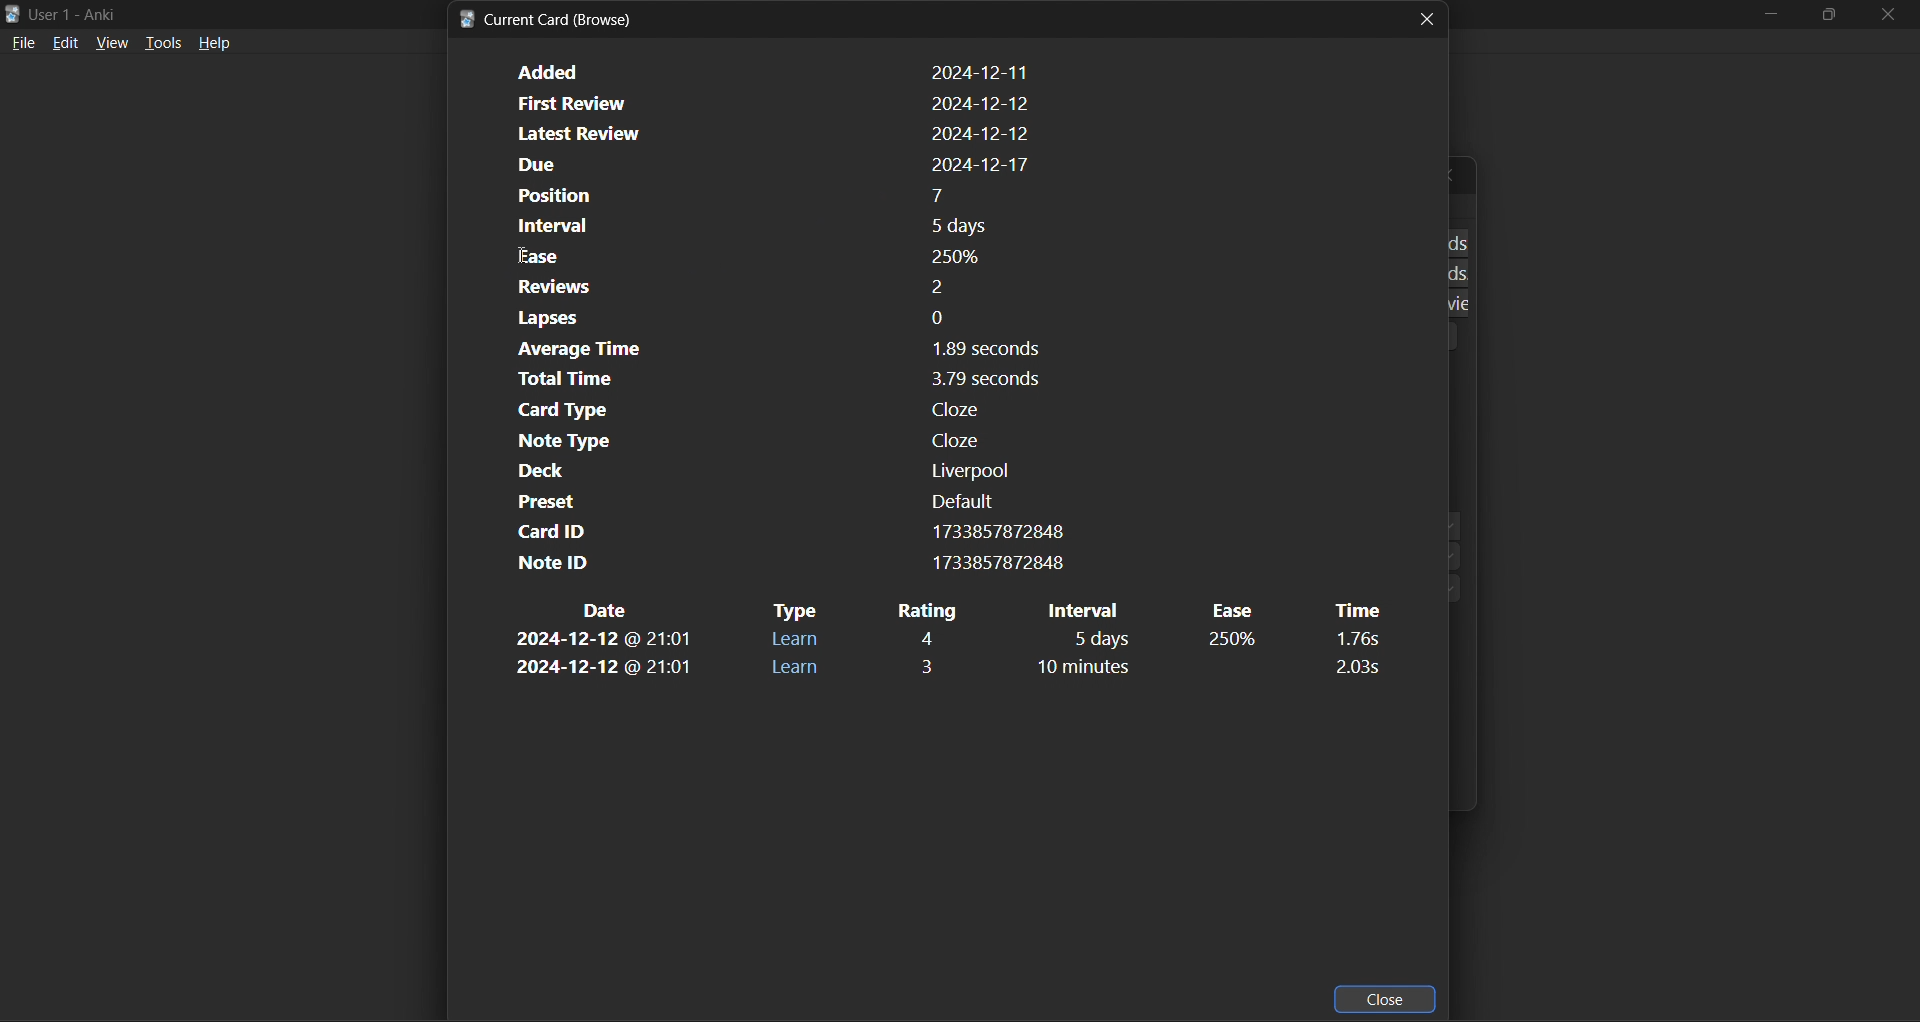 The width and height of the screenshot is (1920, 1022). Describe the element at coordinates (773, 196) in the screenshot. I see `card position` at that location.